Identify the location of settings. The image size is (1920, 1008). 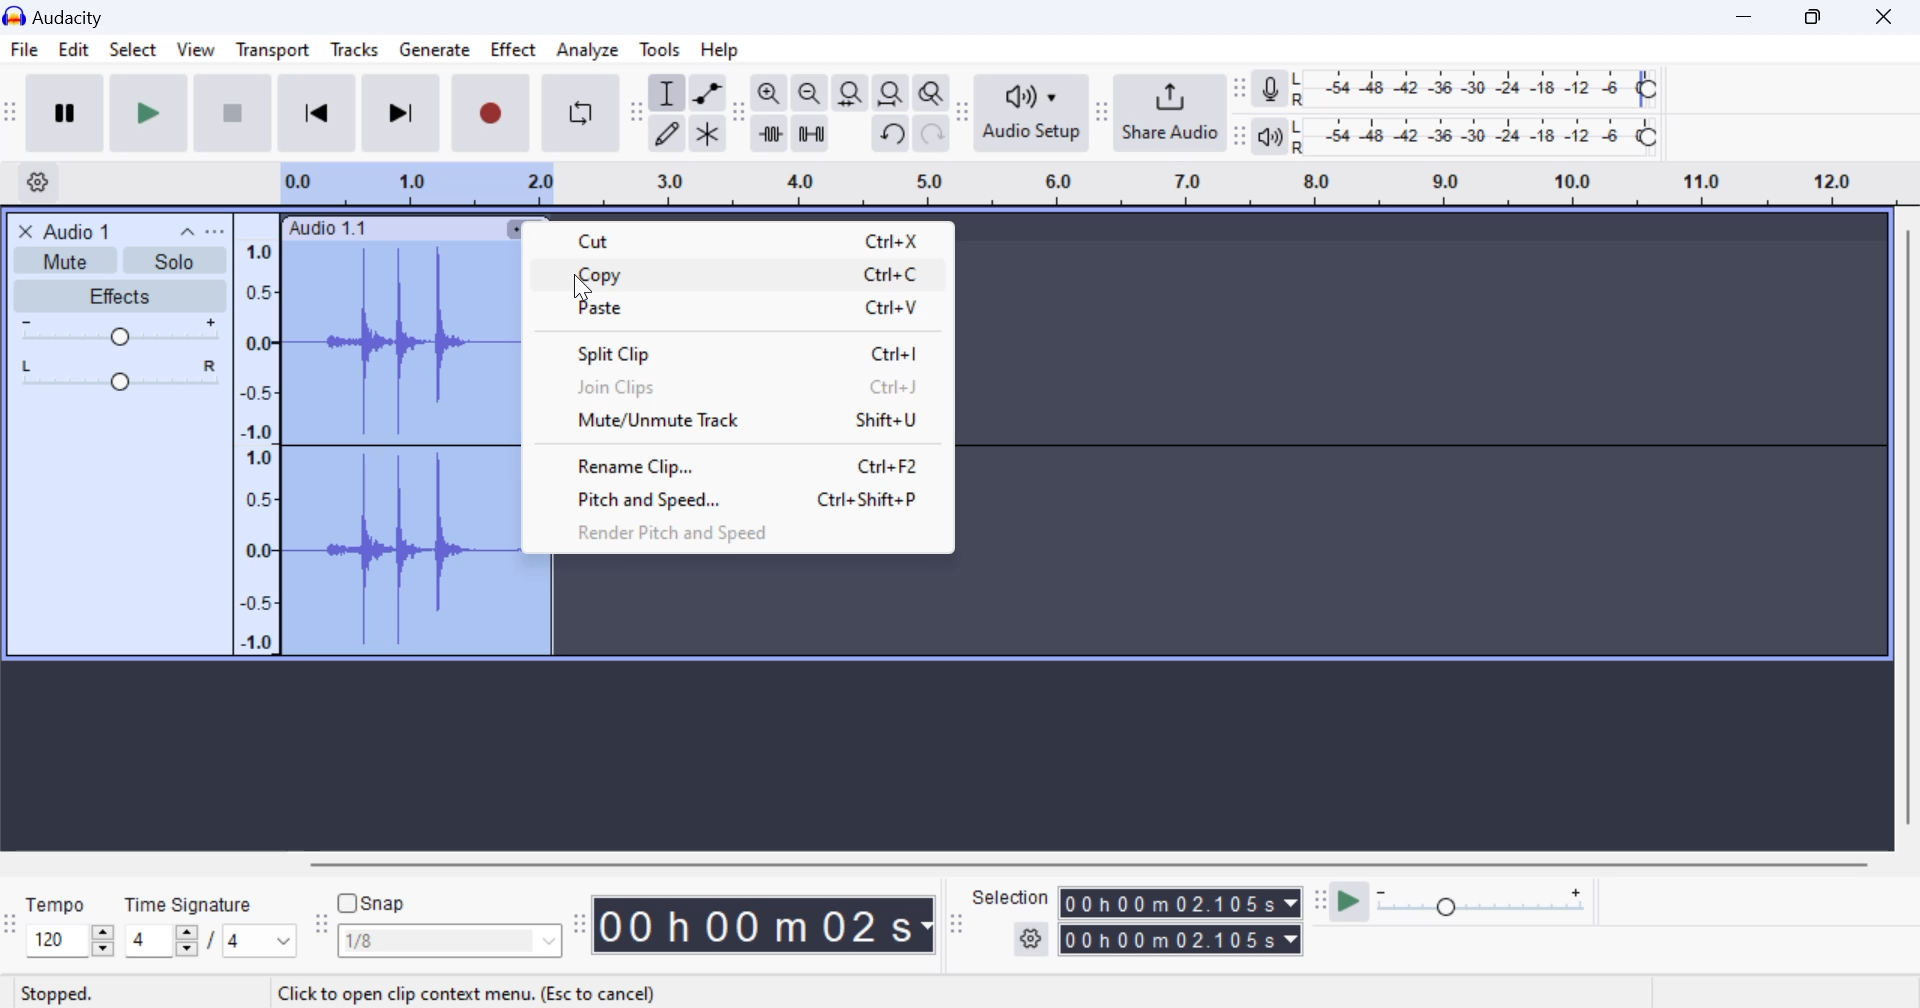
(1033, 940).